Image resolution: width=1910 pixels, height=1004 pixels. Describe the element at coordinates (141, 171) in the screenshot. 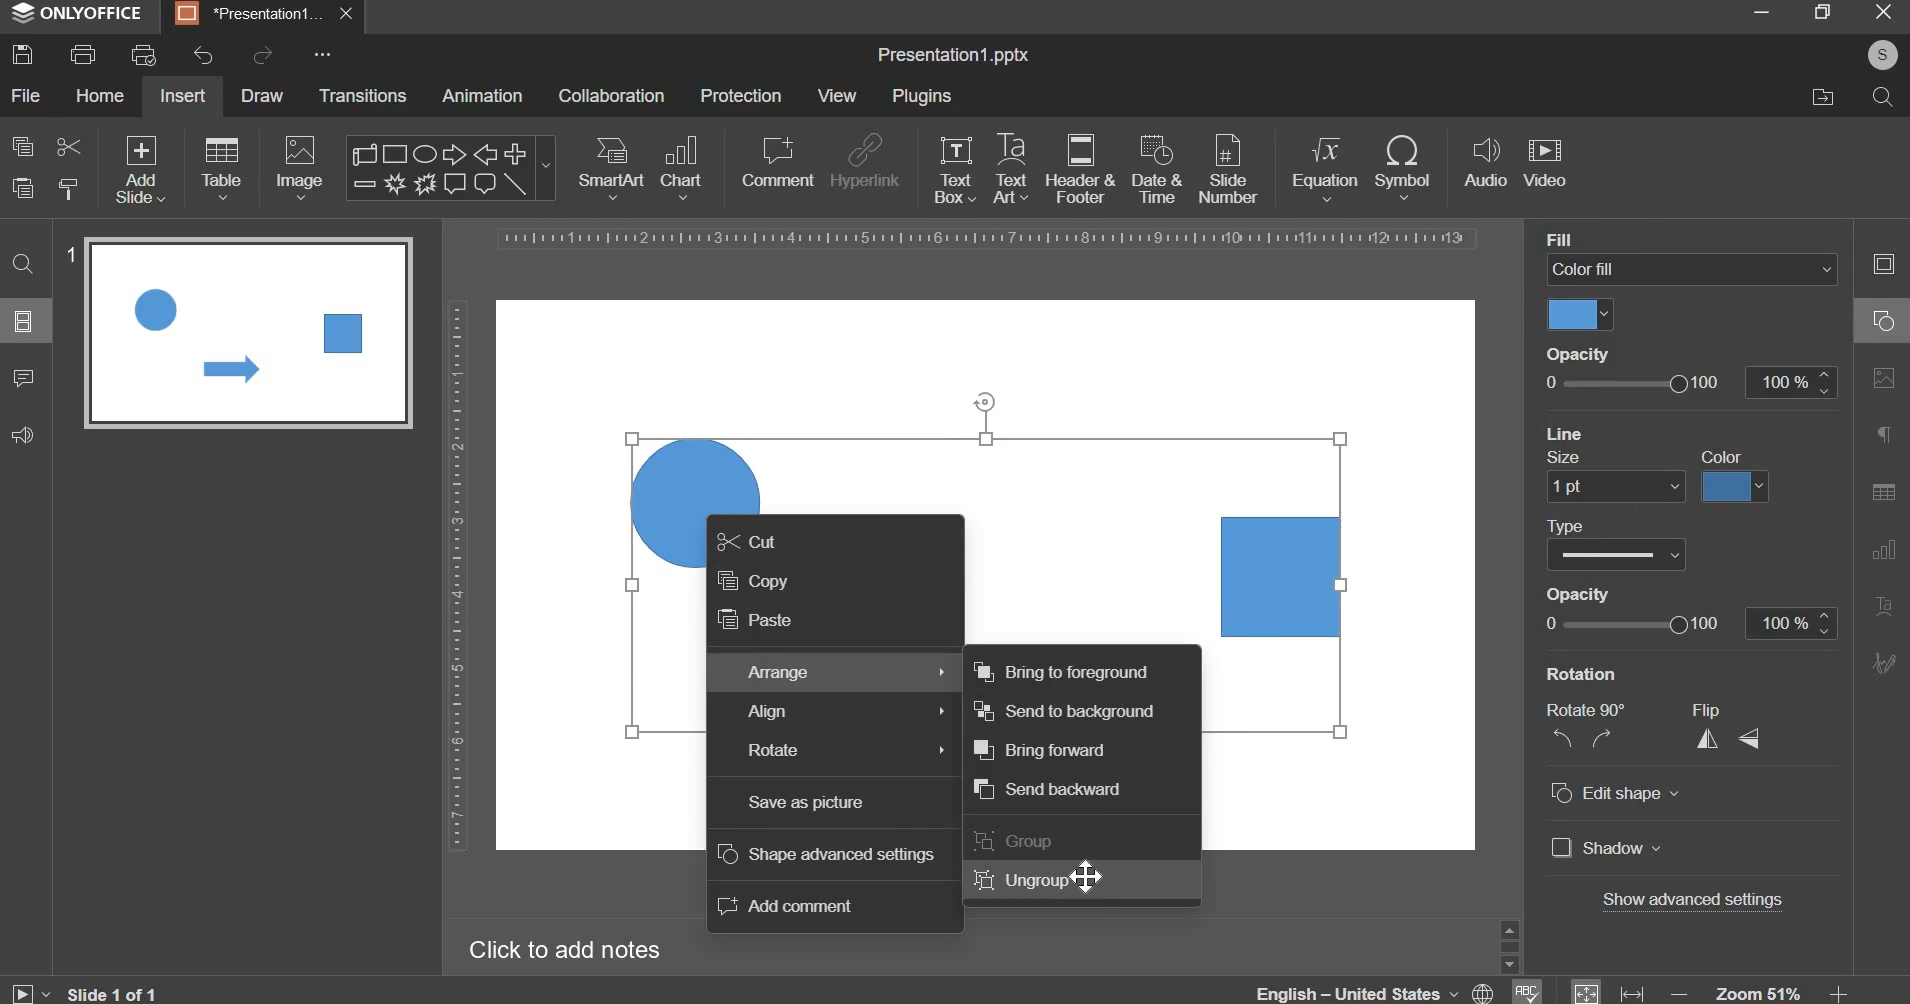

I see `add slide` at that location.